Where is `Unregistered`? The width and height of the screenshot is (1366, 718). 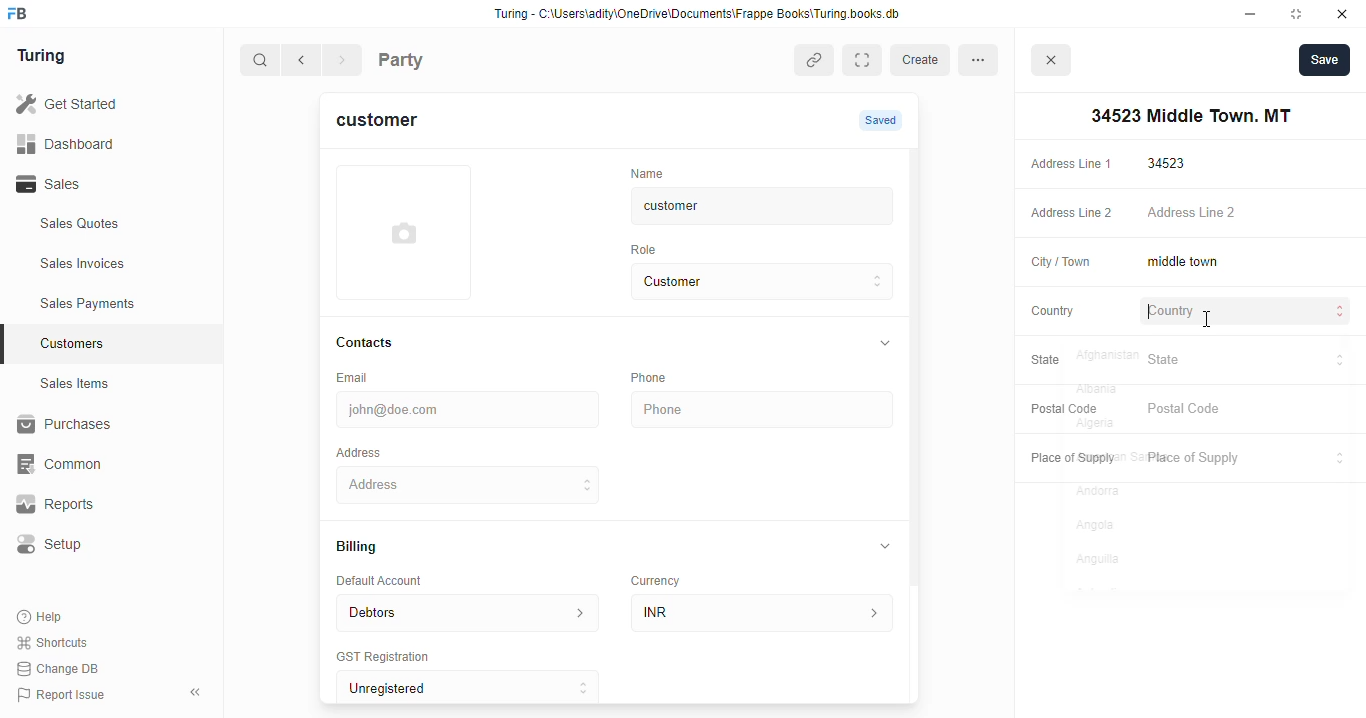 Unregistered is located at coordinates (477, 688).